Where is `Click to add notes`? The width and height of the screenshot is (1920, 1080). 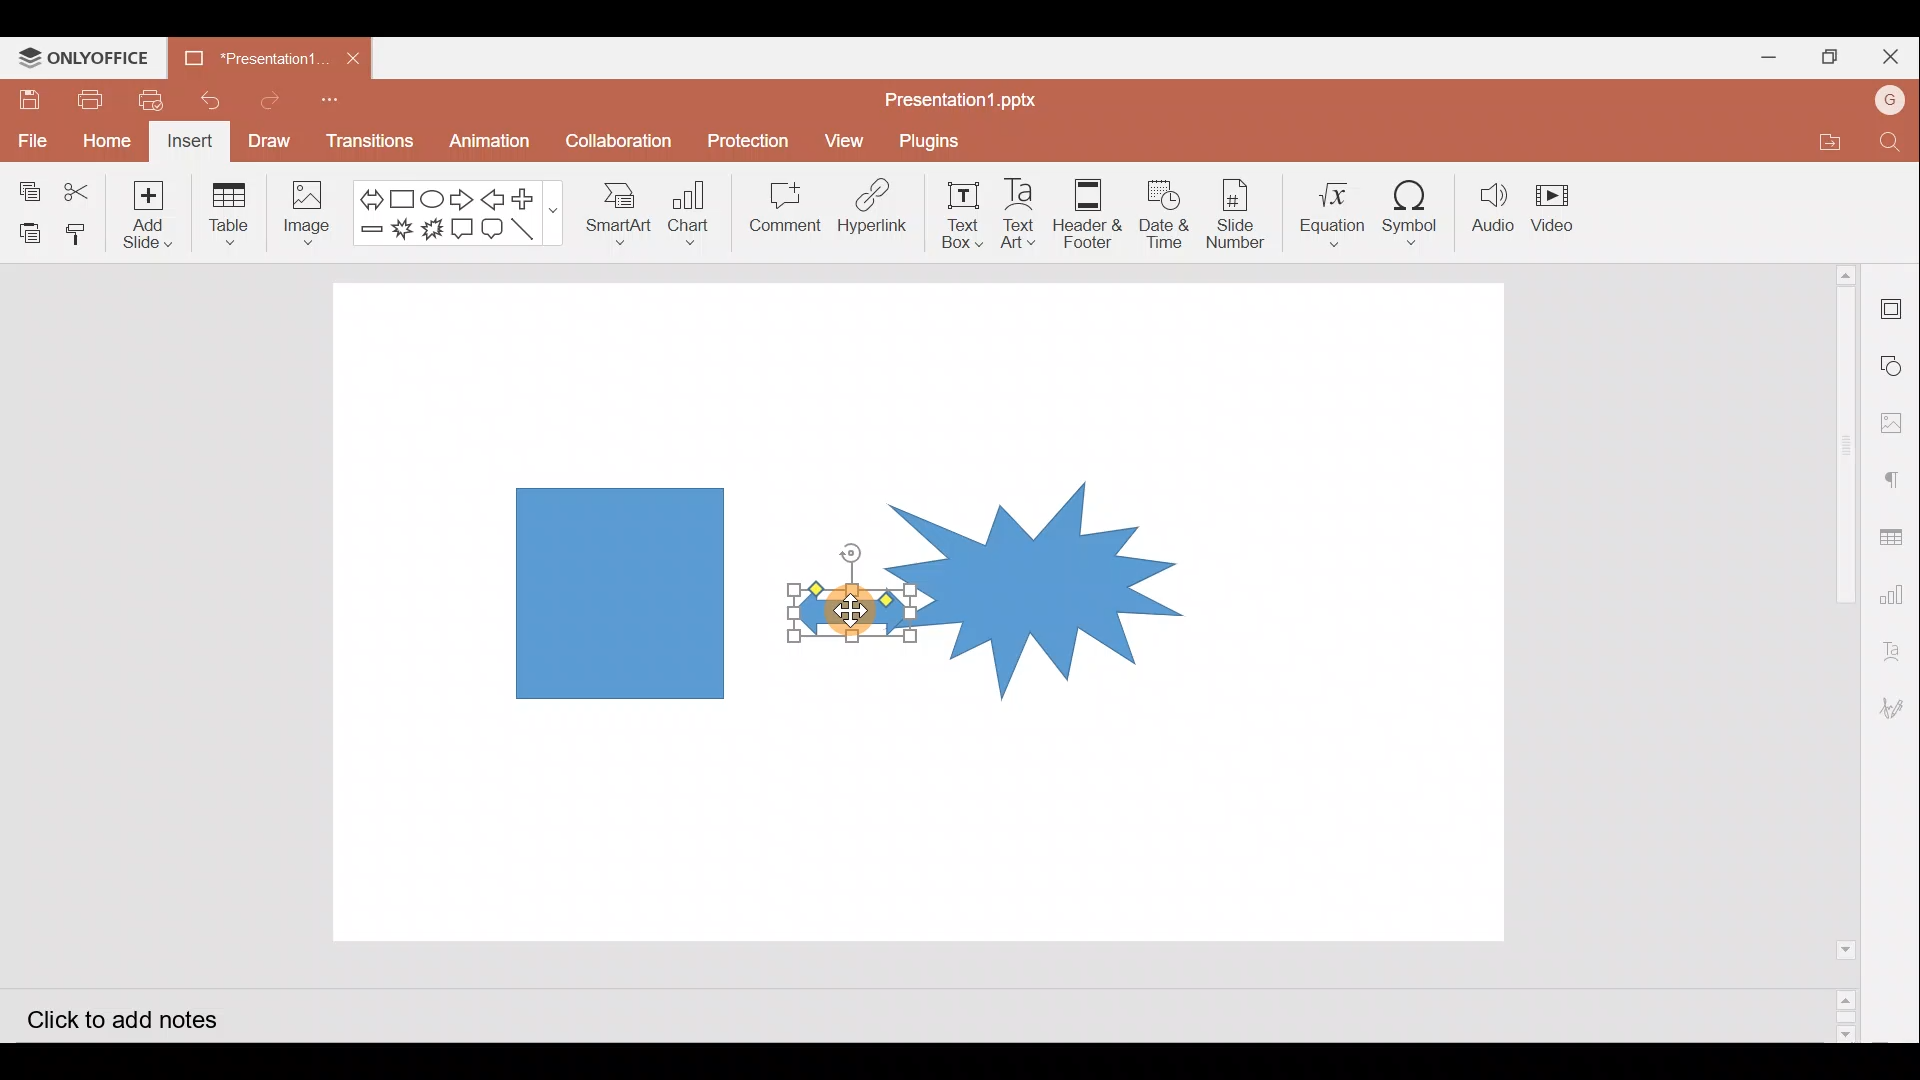 Click to add notes is located at coordinates (118, 1016).